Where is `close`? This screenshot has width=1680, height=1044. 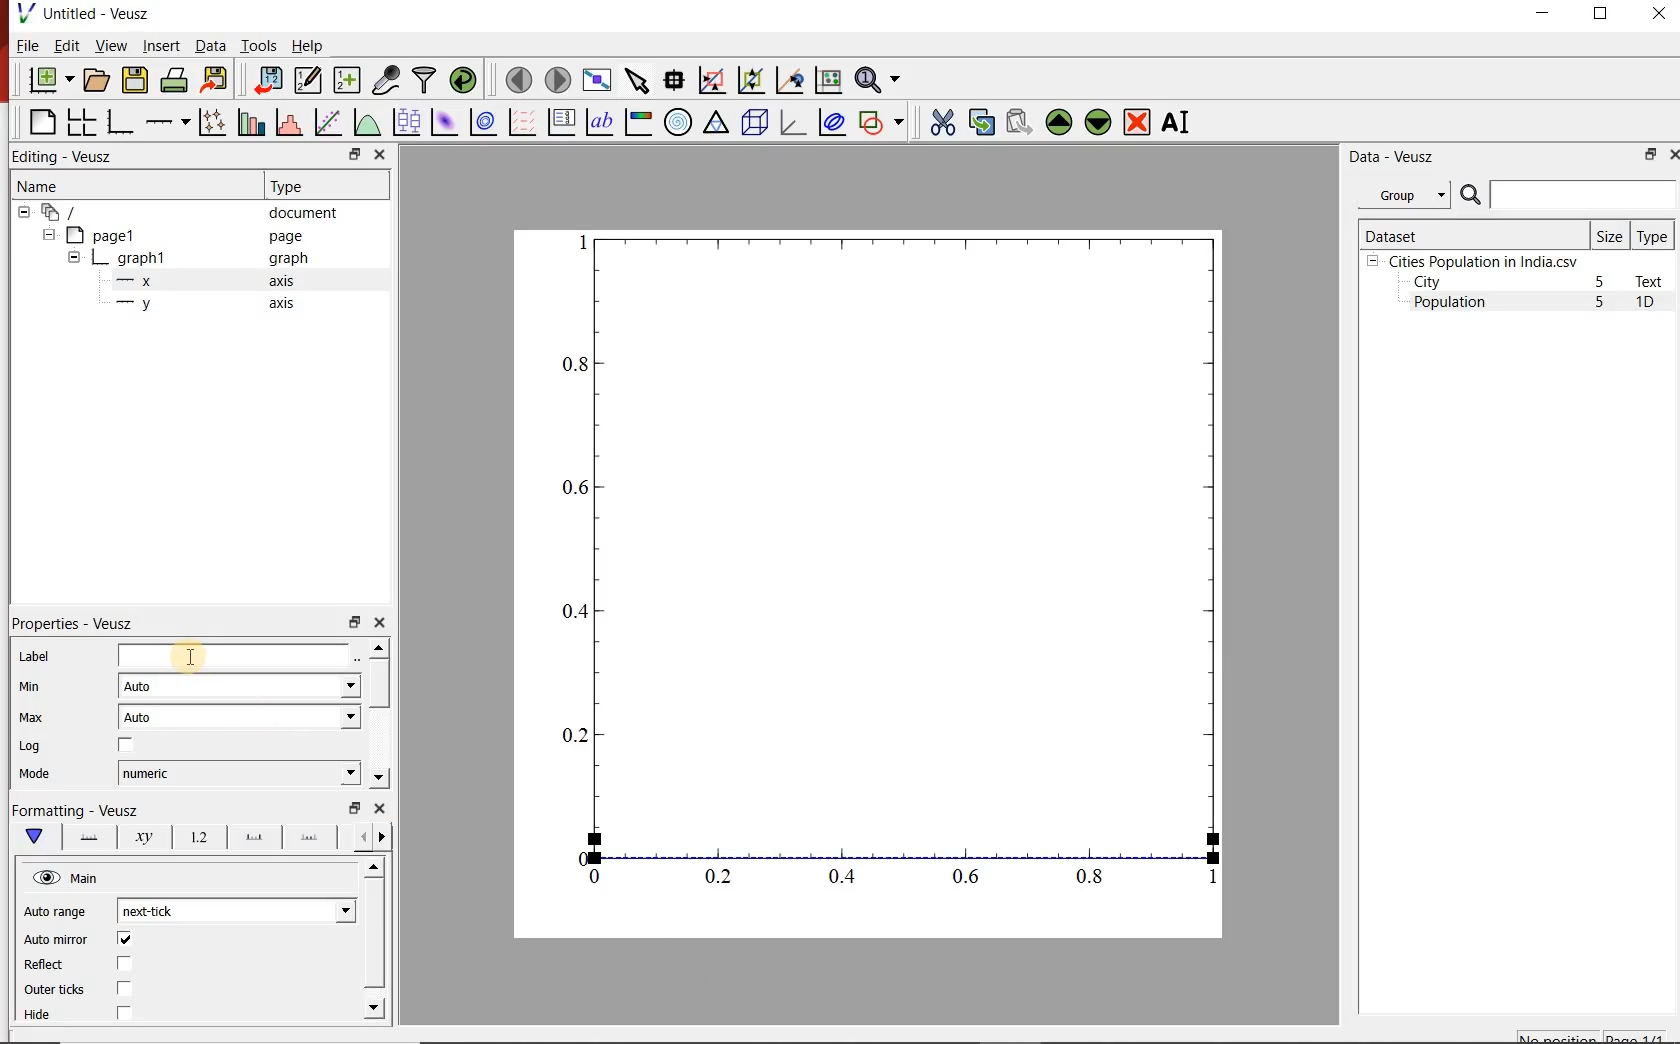 close is located at coordinates (382, 154).